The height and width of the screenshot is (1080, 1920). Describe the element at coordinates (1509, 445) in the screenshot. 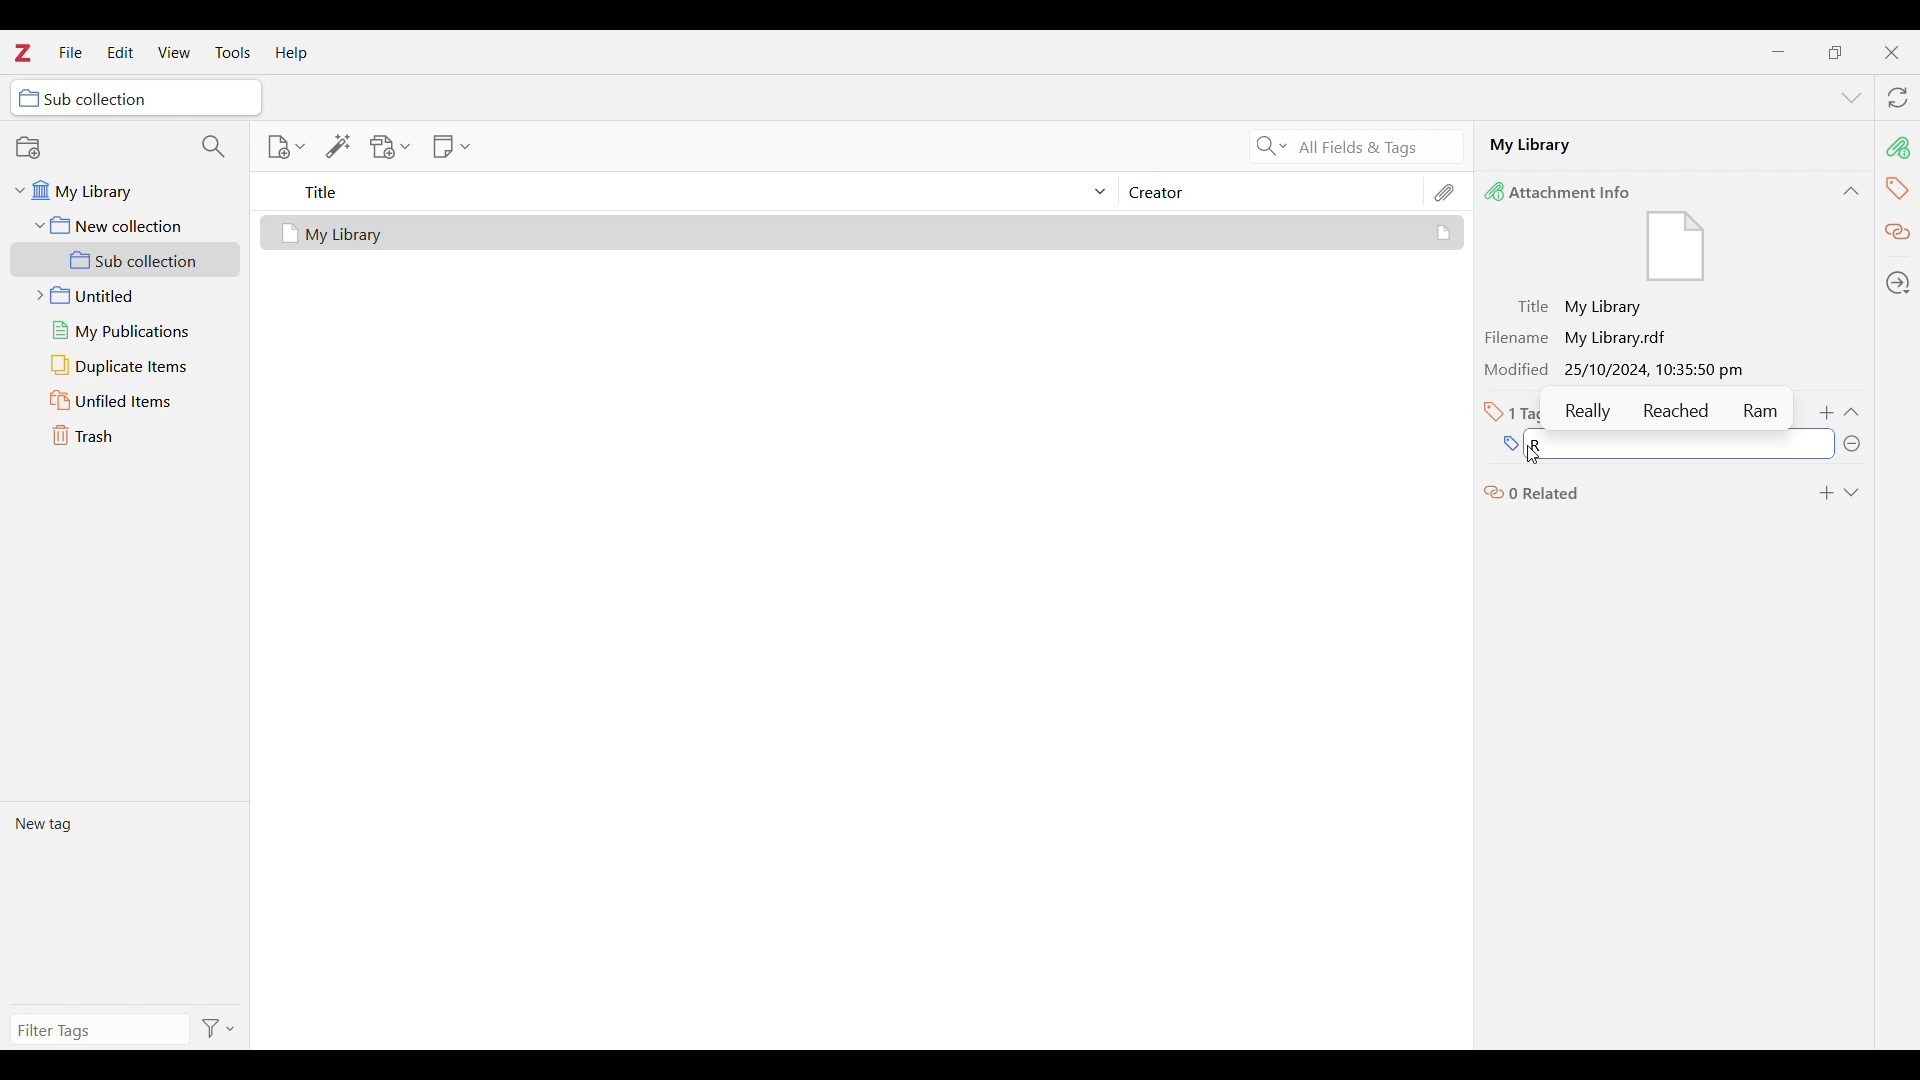

I see `Type in name of new tag` at that location.